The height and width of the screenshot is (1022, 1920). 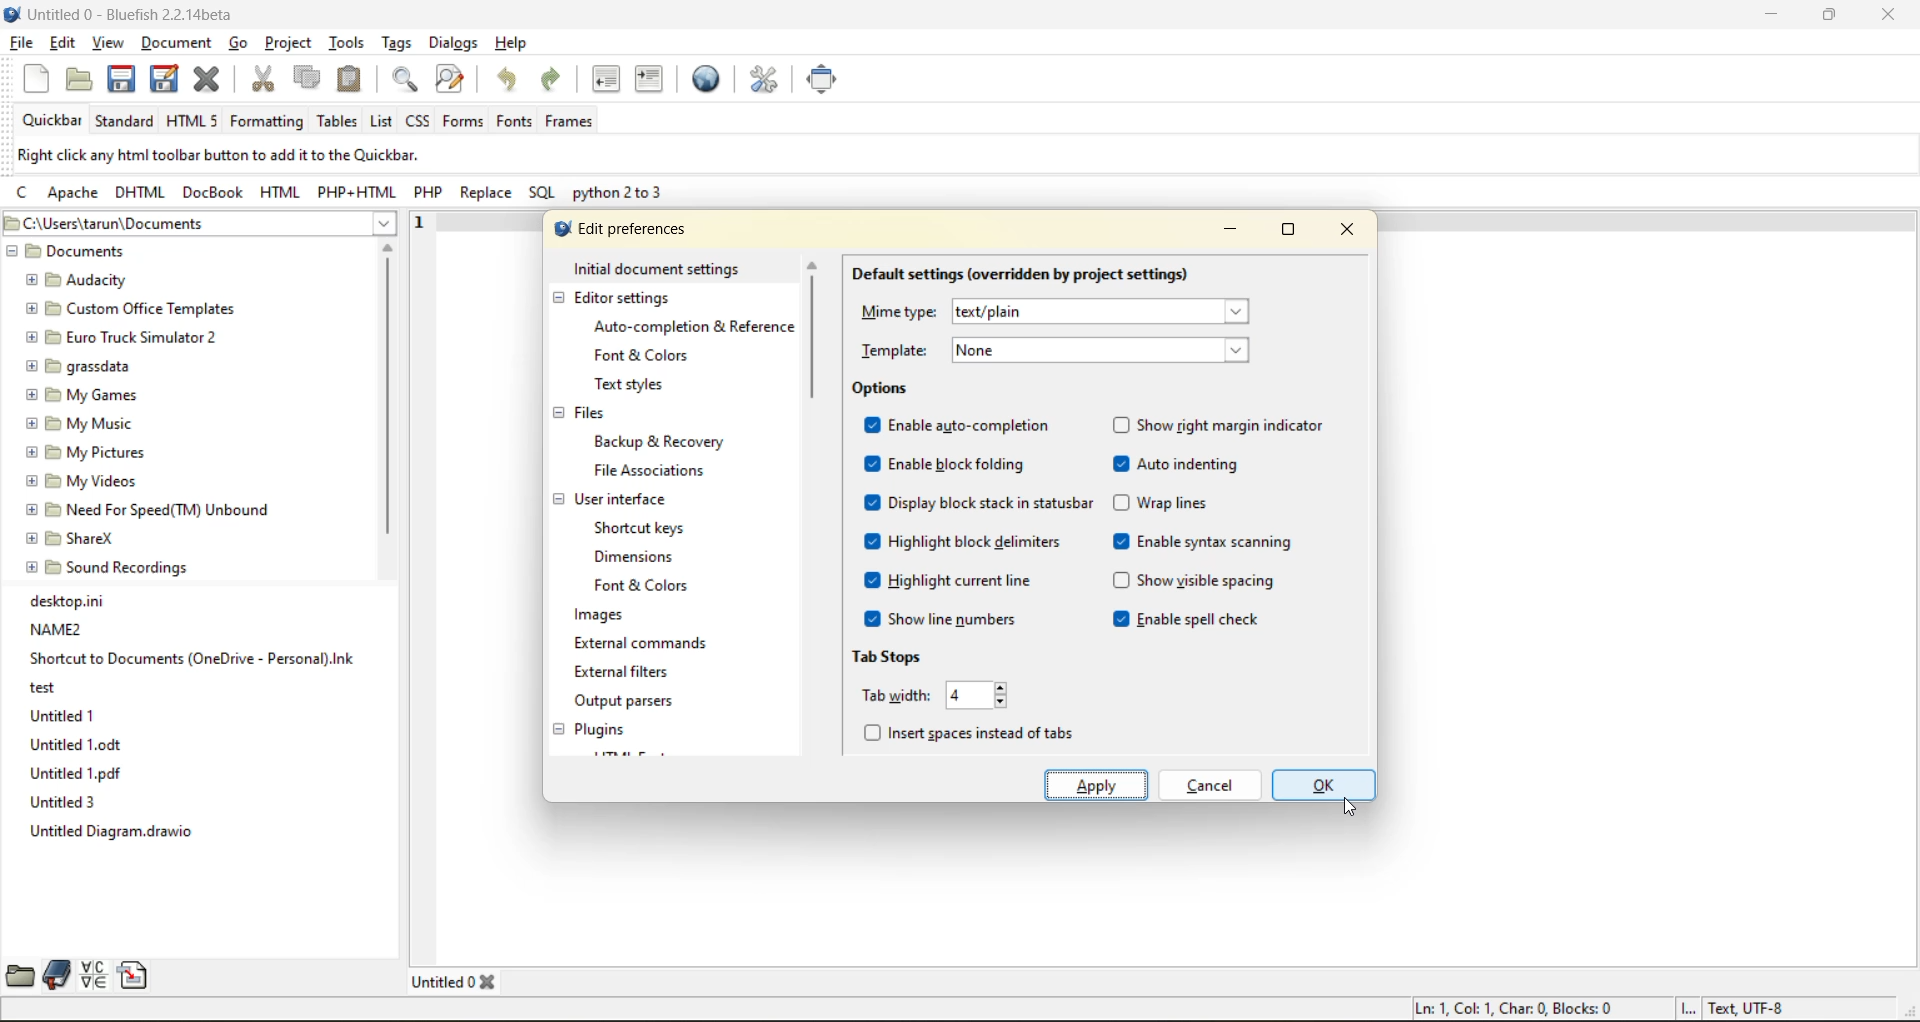 What do you see at coordinates (627, 299) in the screenshot?
I see `editor settings` at bounding box center [627, 299].